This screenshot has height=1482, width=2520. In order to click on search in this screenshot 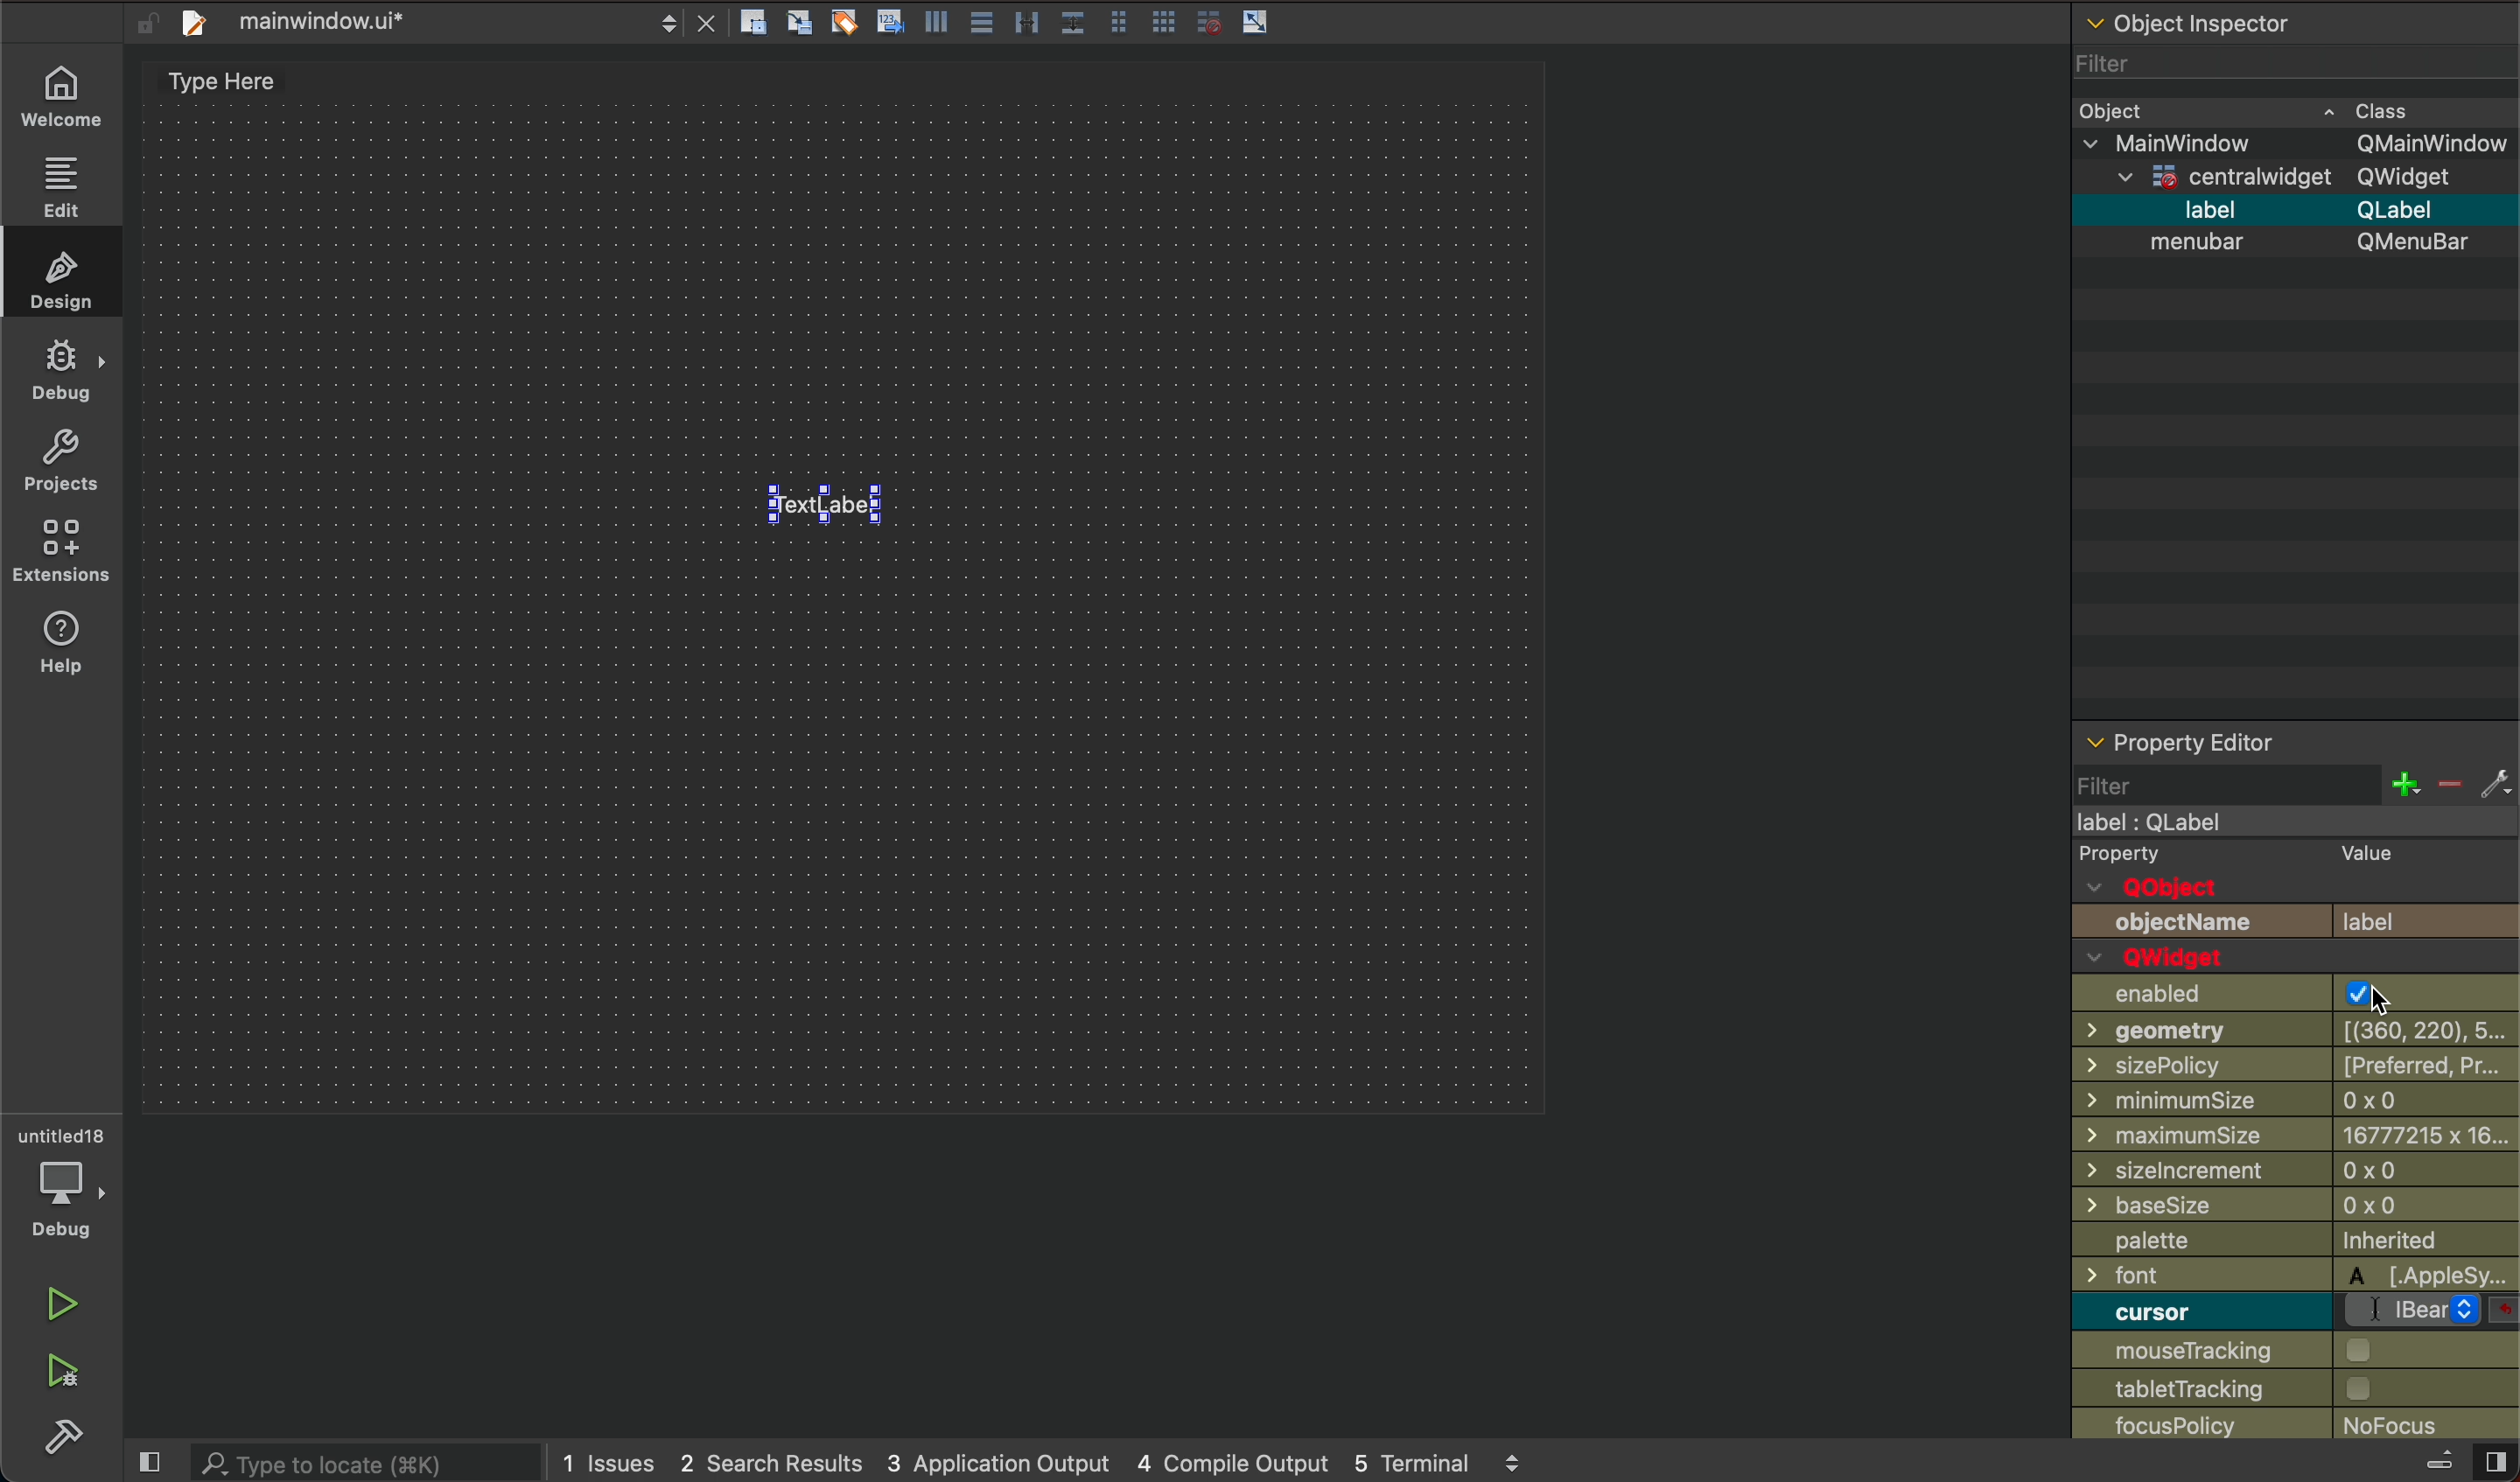, I will do `click(366, 1461)`.